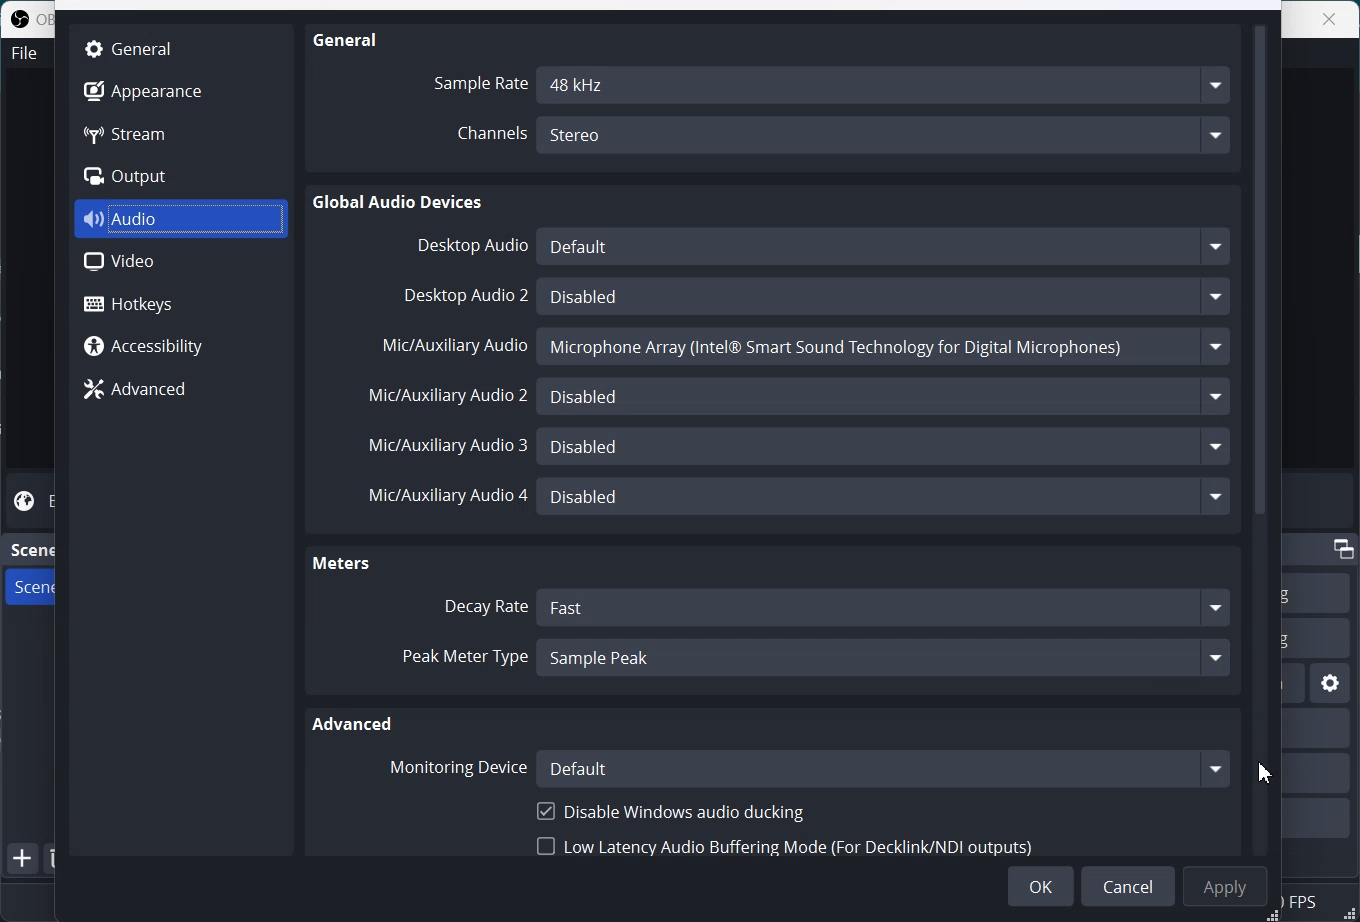 Image resolution: width=1360 pixels, height=922 pixels. What do you see at coordinates (478, 82) in the screenshot?
I see `Sample Rate` at bounding box center [478, 82].